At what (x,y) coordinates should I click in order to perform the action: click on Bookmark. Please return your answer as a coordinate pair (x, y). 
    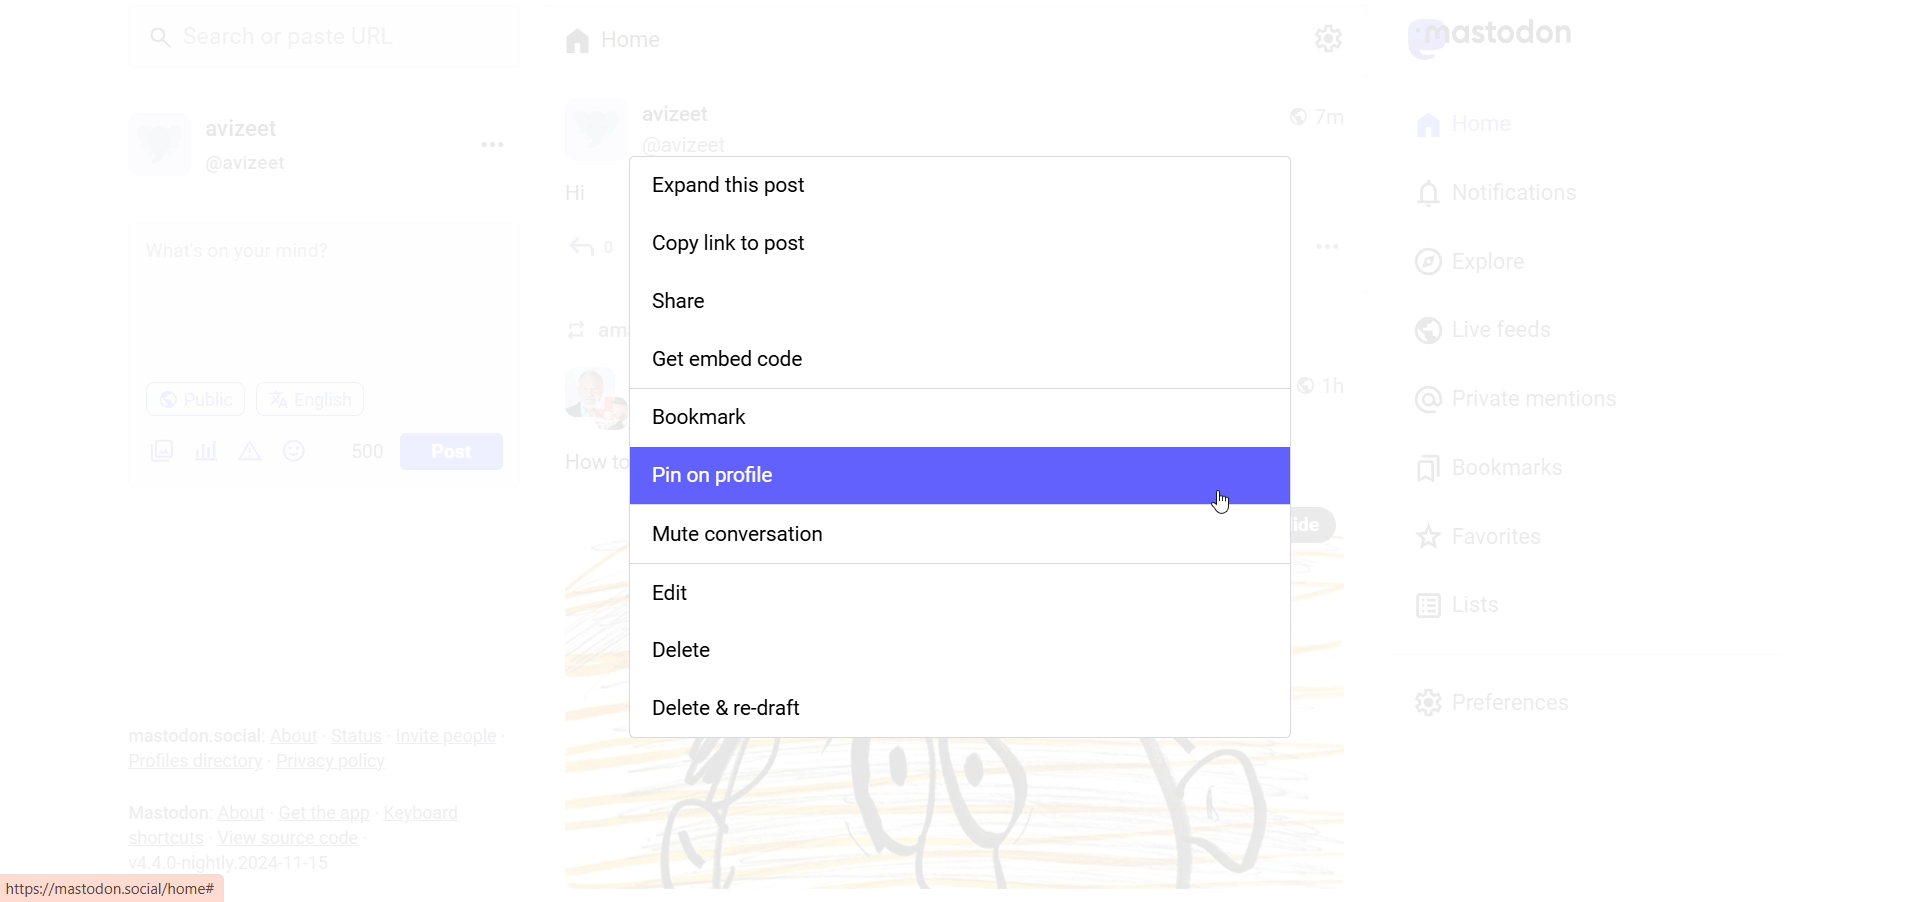
    Looking at the image, I should click on (962, 417).